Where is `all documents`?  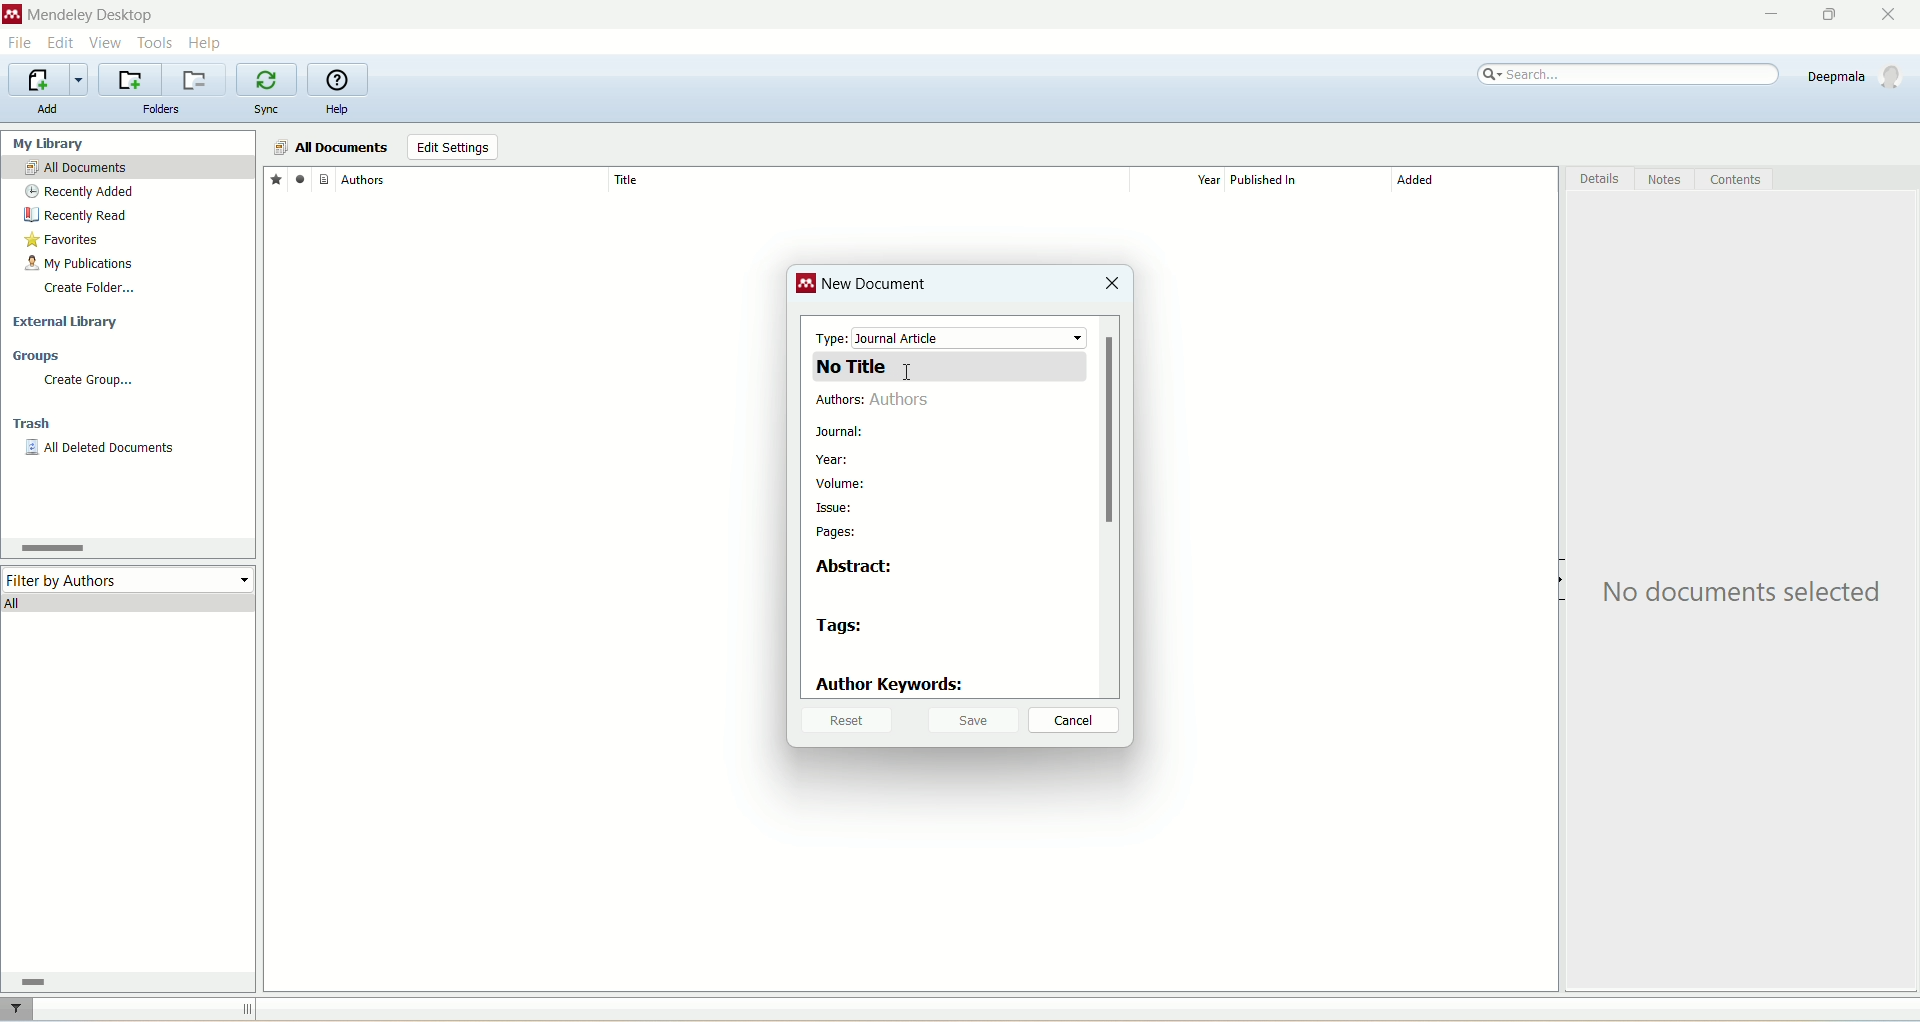 all documents is located at coordinates (330, 148).